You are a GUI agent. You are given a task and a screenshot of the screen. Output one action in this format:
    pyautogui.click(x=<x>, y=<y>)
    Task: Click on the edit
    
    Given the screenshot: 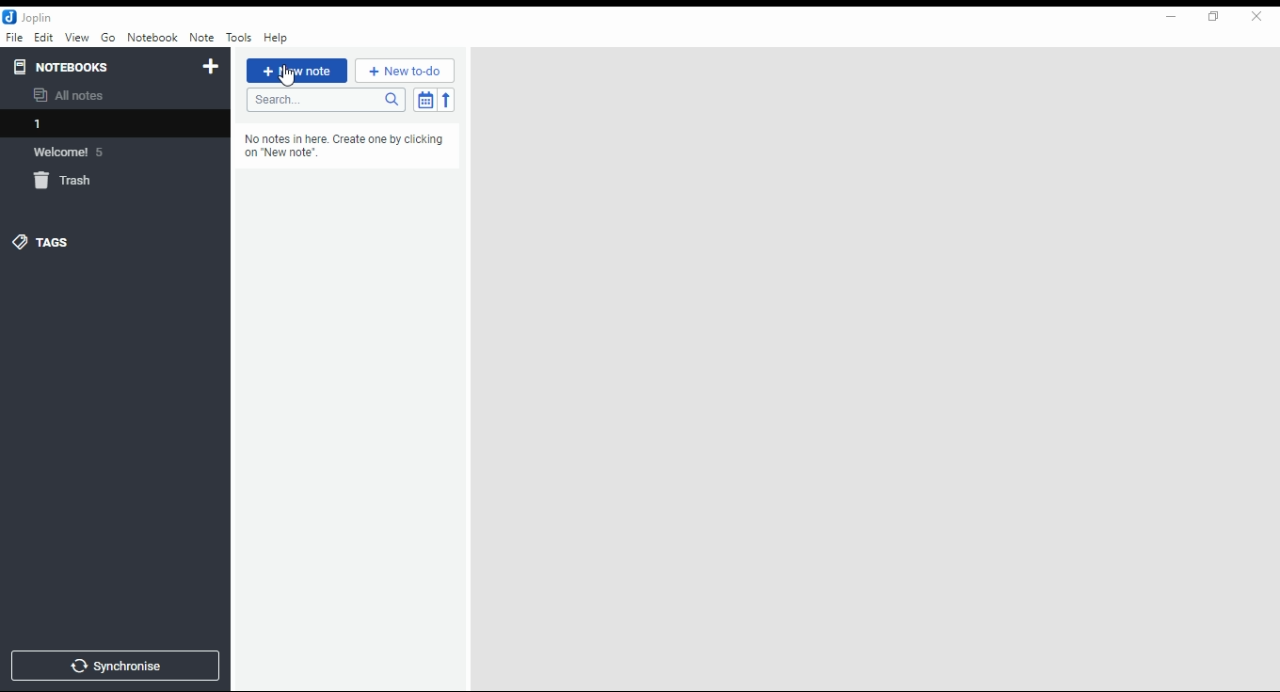 What is the action you would take?
    pyautogui.click(x=44, y=36)
    